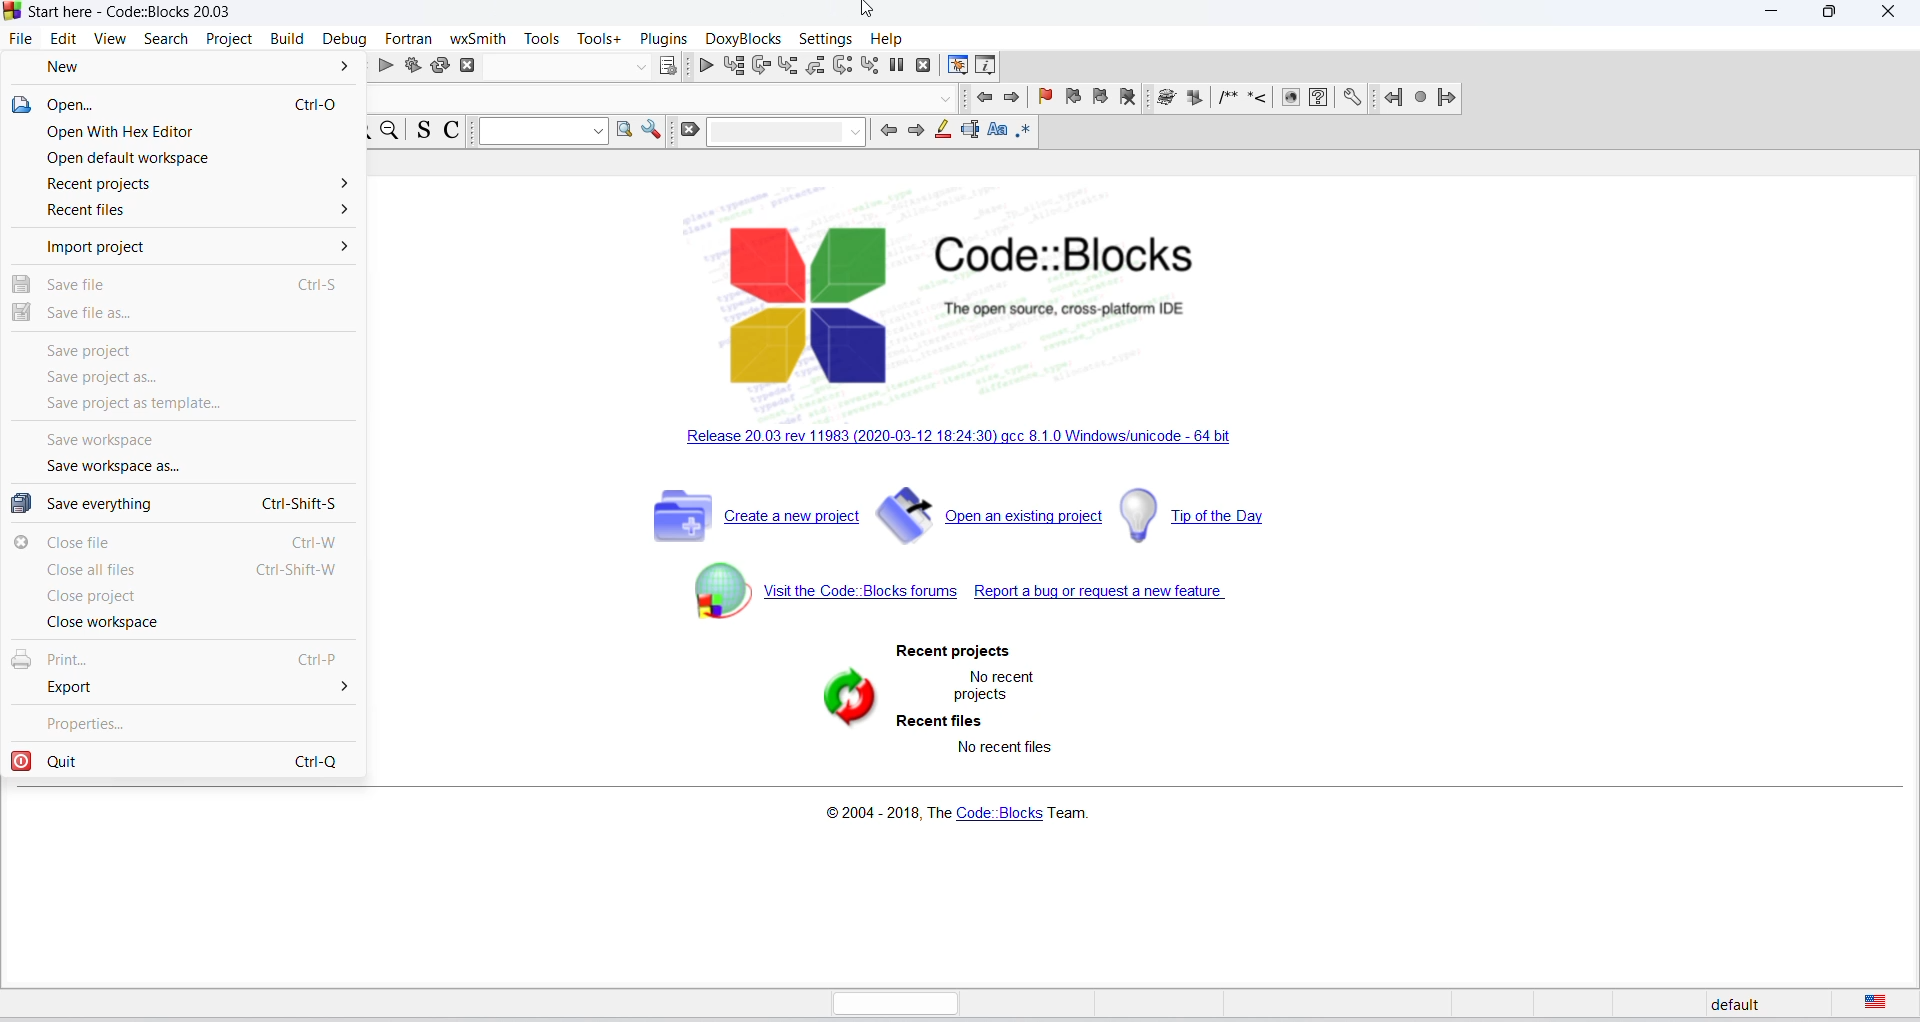 This screenshot has width=1920, height=1022. I want to click on help, so click(886, 39).